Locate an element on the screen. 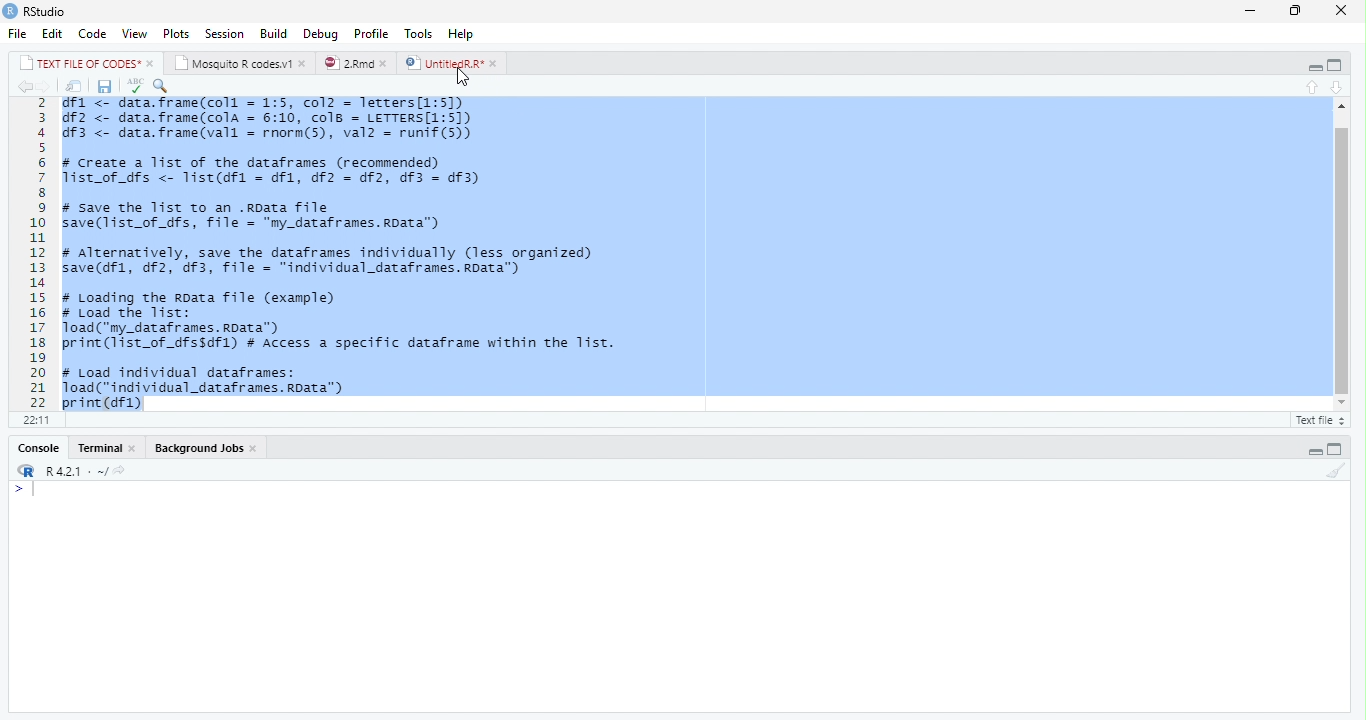 The width and height of the screenshot is (1366, 720). Hide is located at coordinates (1314, 449).